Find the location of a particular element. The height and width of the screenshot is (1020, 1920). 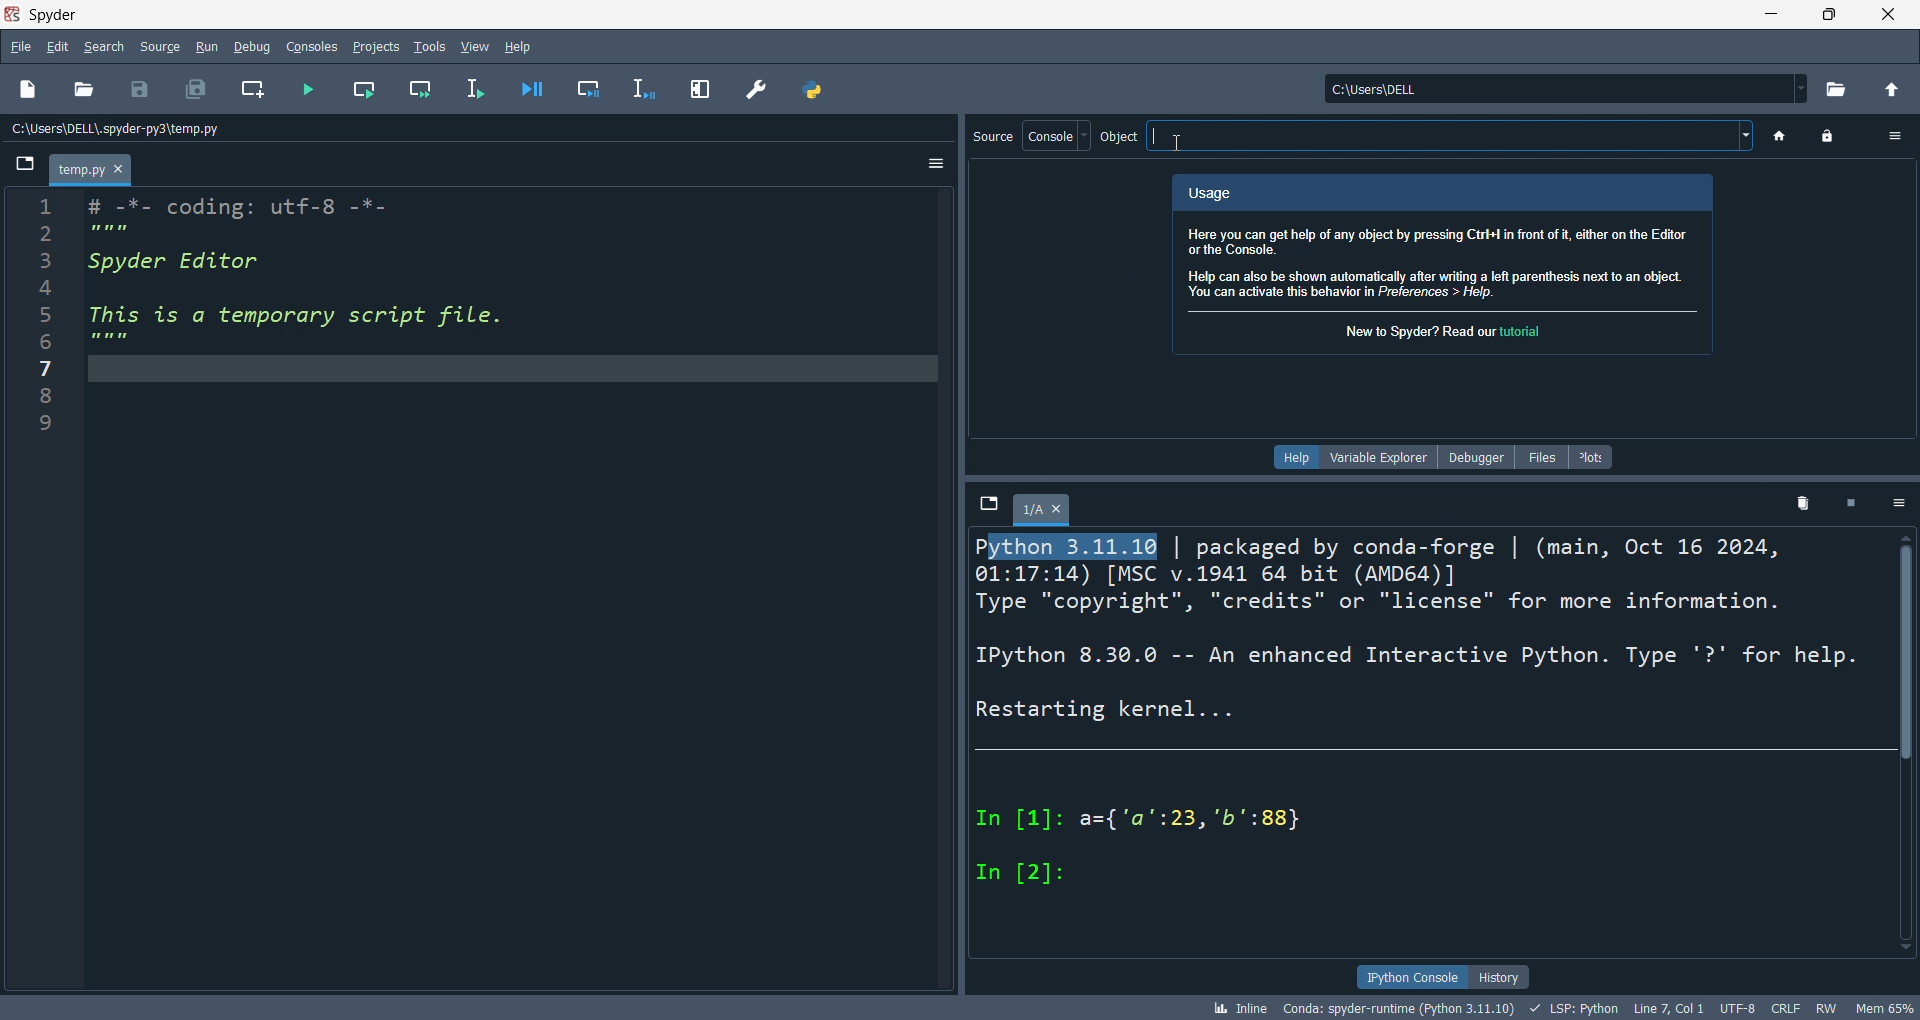

save is located at coordinates (147, 89).